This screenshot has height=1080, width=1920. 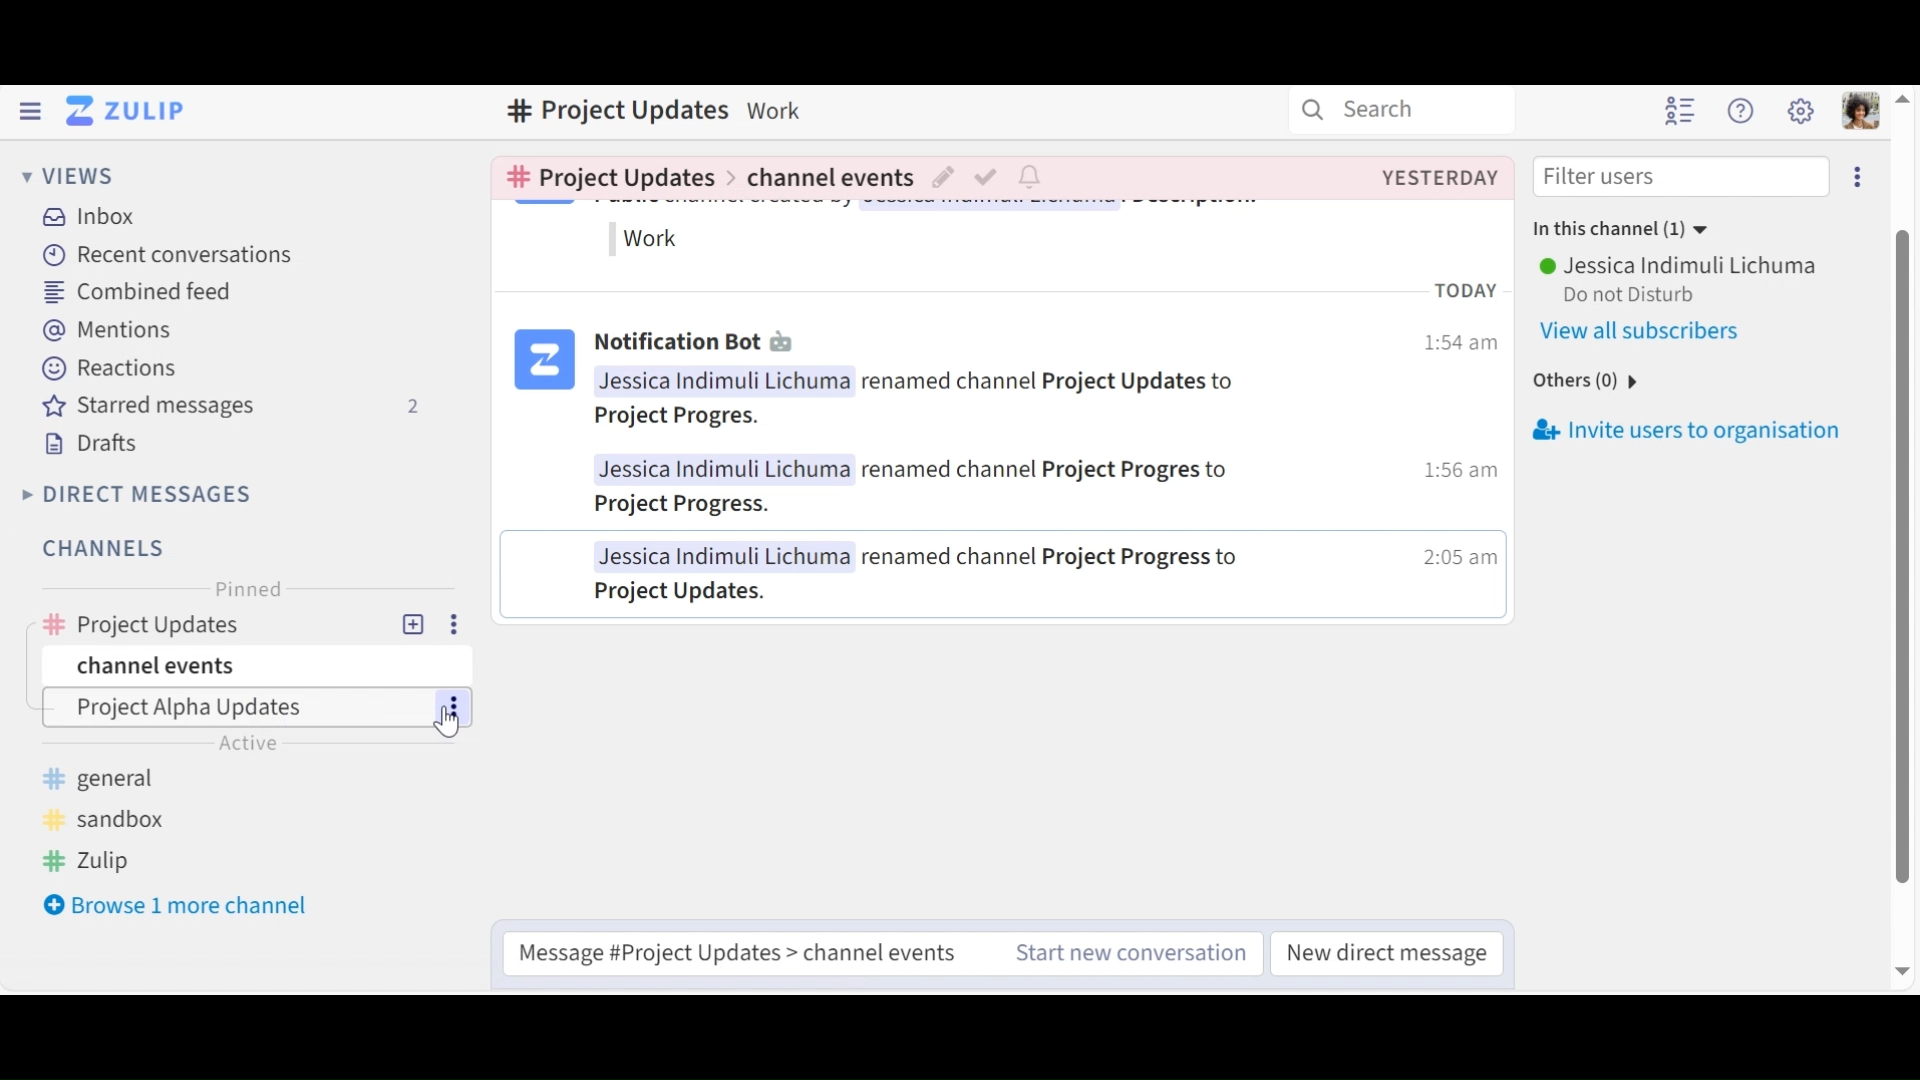 What do you see at coordinates (175, 904) in the screenshot?
I see `Browser 1 more channel` at bounding box center [175, 904].